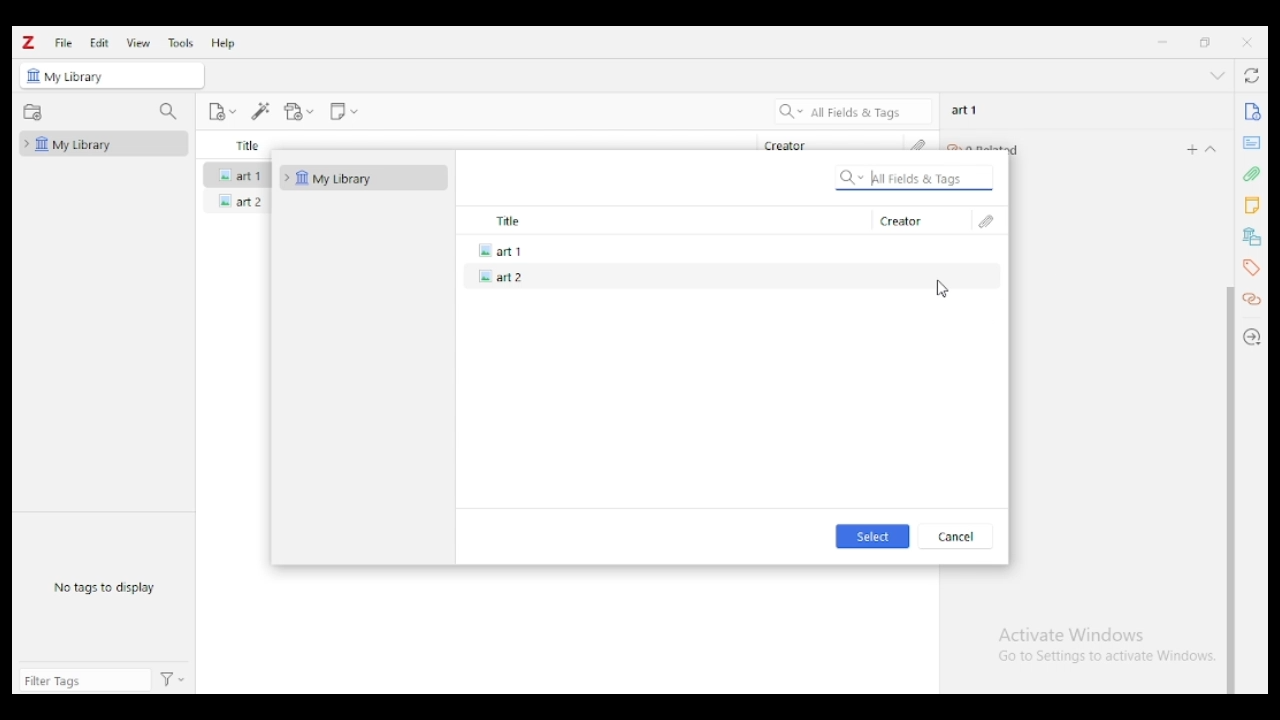 Image resolution: width=1280 pixels, height=720 pixels. Describe the element at coordinates (182, 43) in the screenshot. I see `tools` at that location.